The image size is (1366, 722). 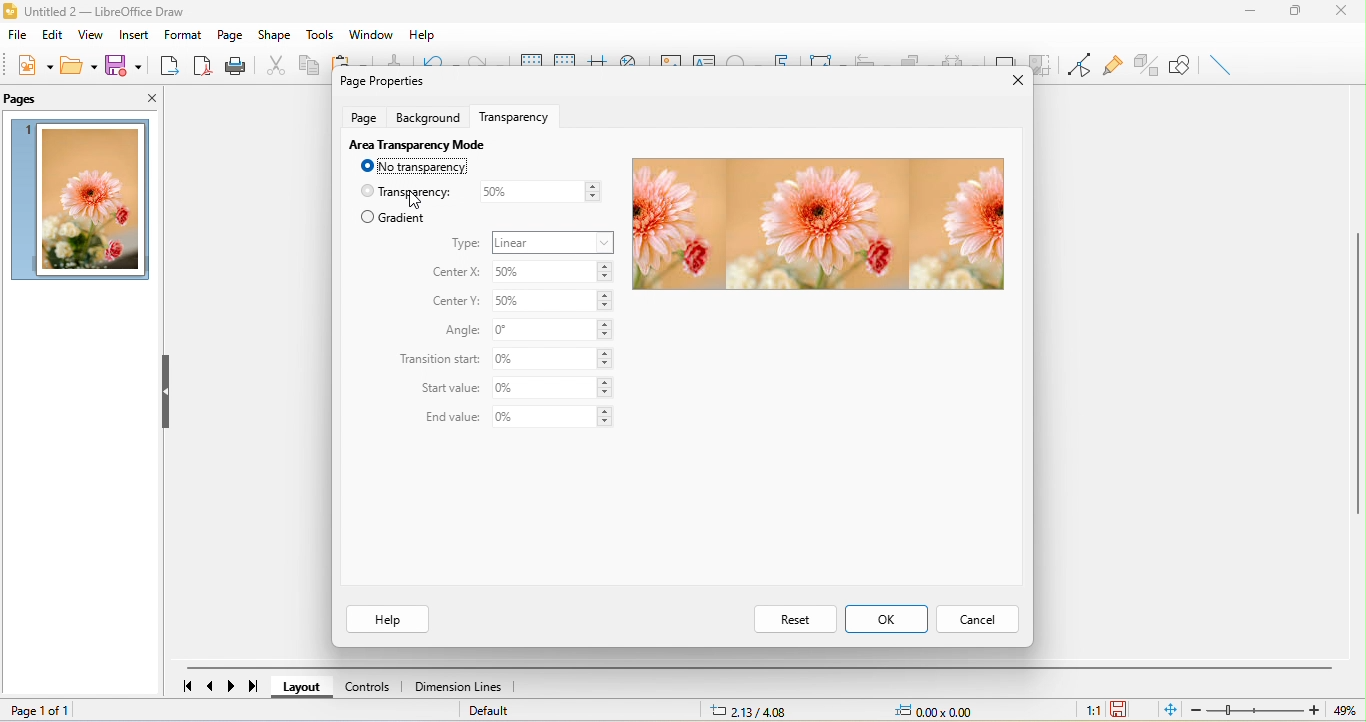 What do you see at coordinates (79, 712) in the screenshot?
I see `page 1 of 1` at bounding box center [79, 712].